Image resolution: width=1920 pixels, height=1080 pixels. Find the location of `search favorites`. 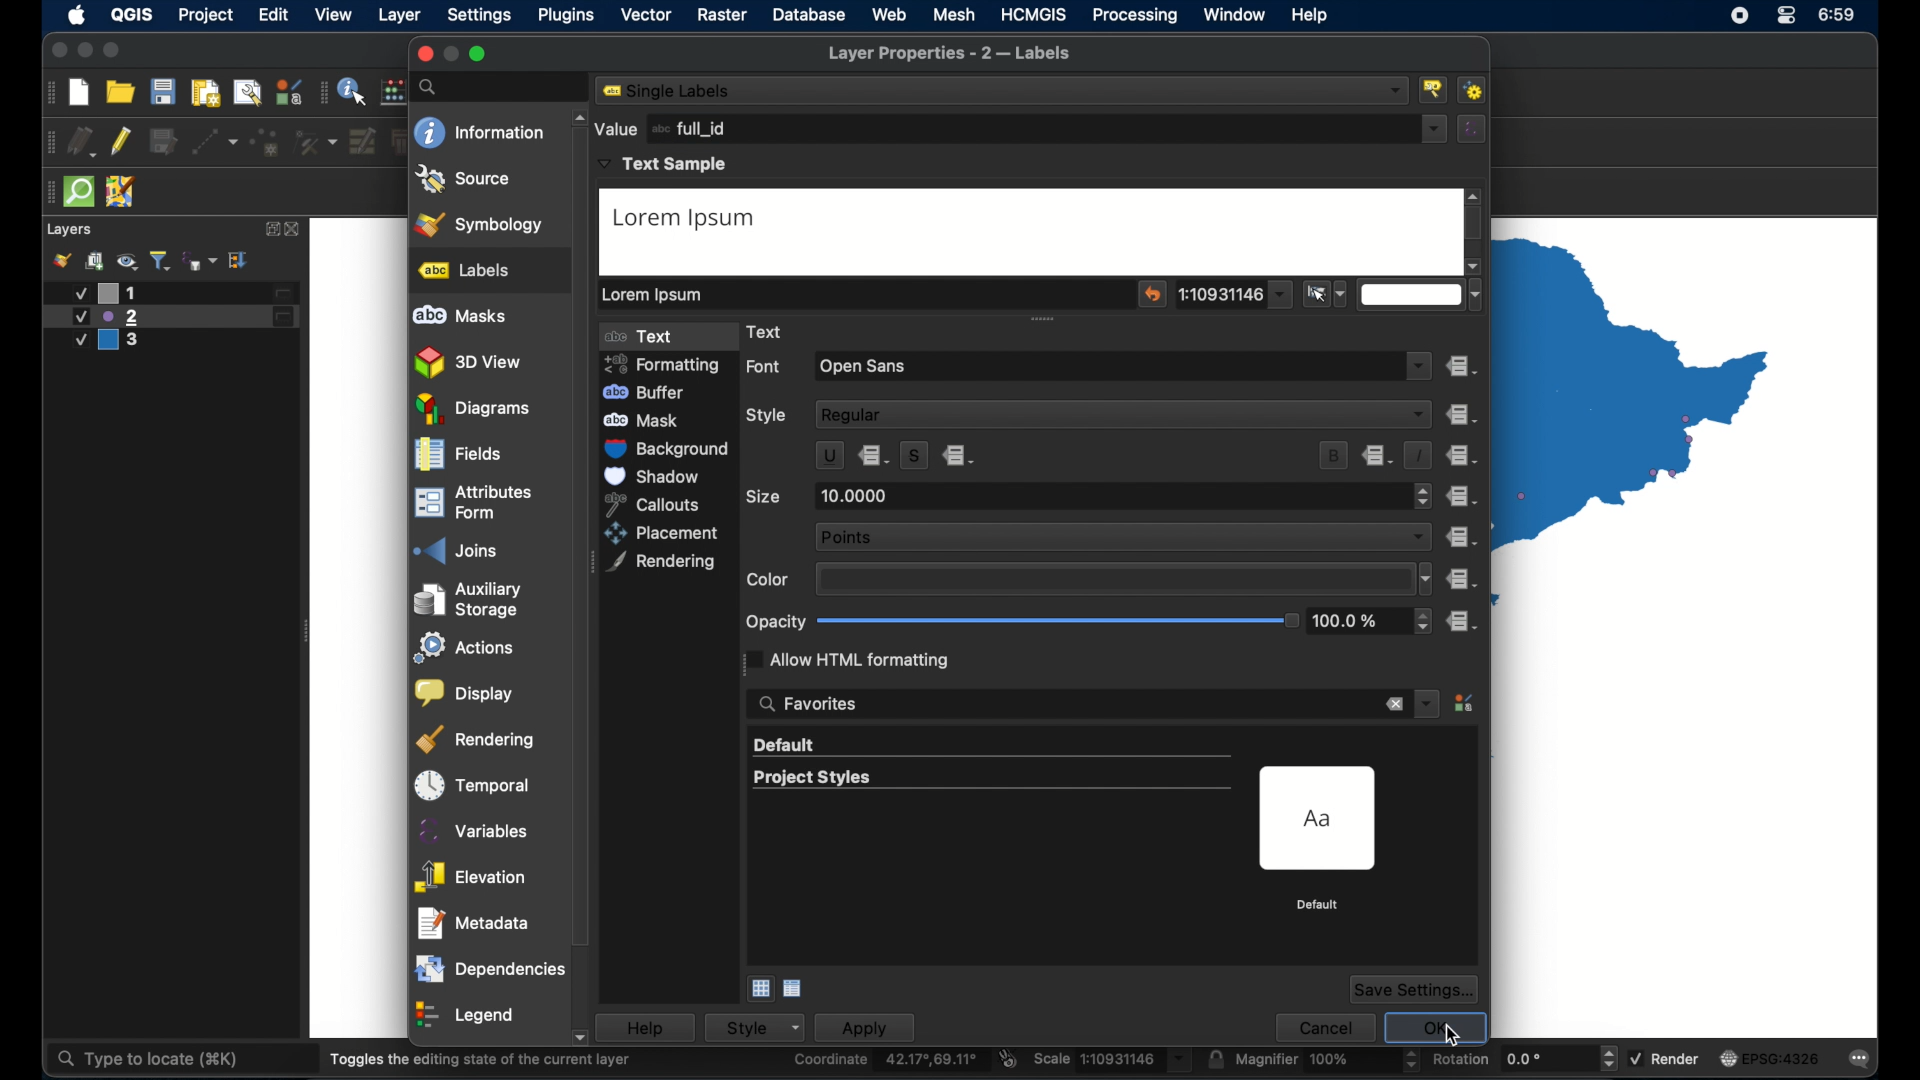

search favorites is located at coordinates (809, 705).